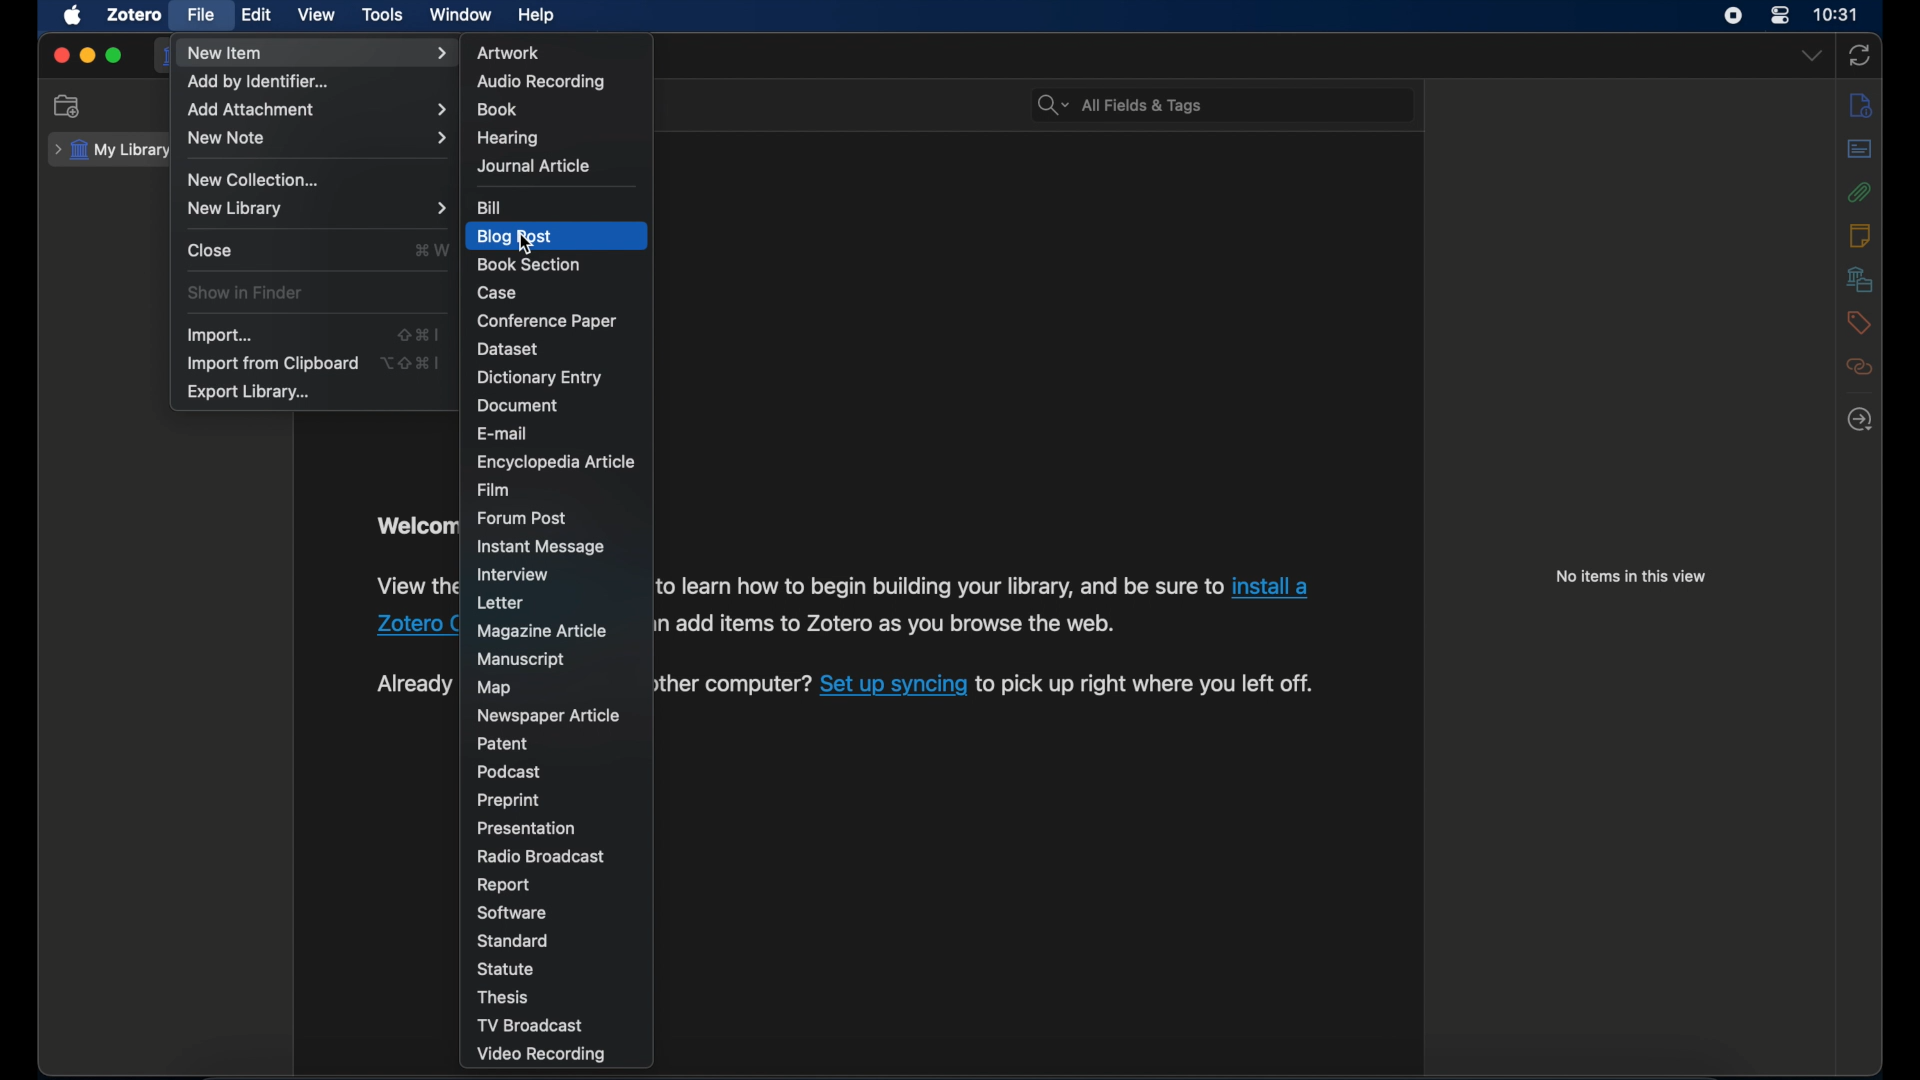  What do you see at coordinates (522, 659) in the screenshot?
I see `manuscript` at bounding box center [522, 659].